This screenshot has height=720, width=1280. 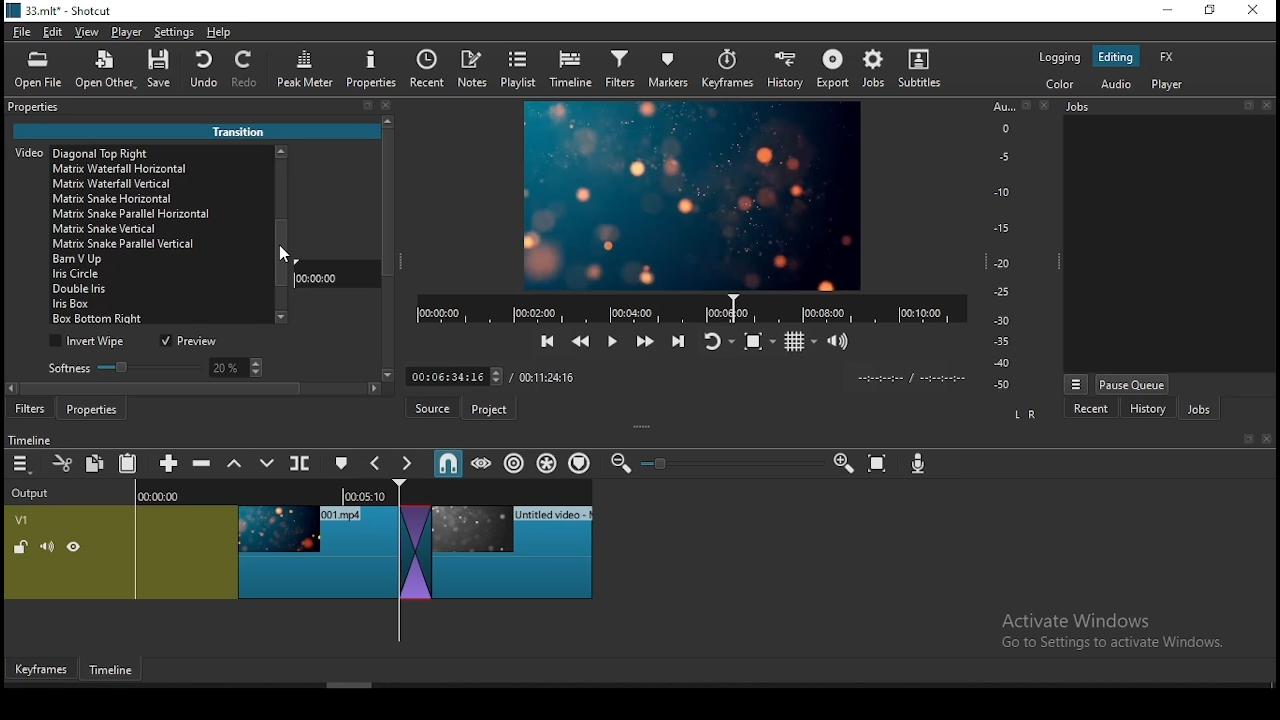 I want to click on open file, so click(x=43, y=72).